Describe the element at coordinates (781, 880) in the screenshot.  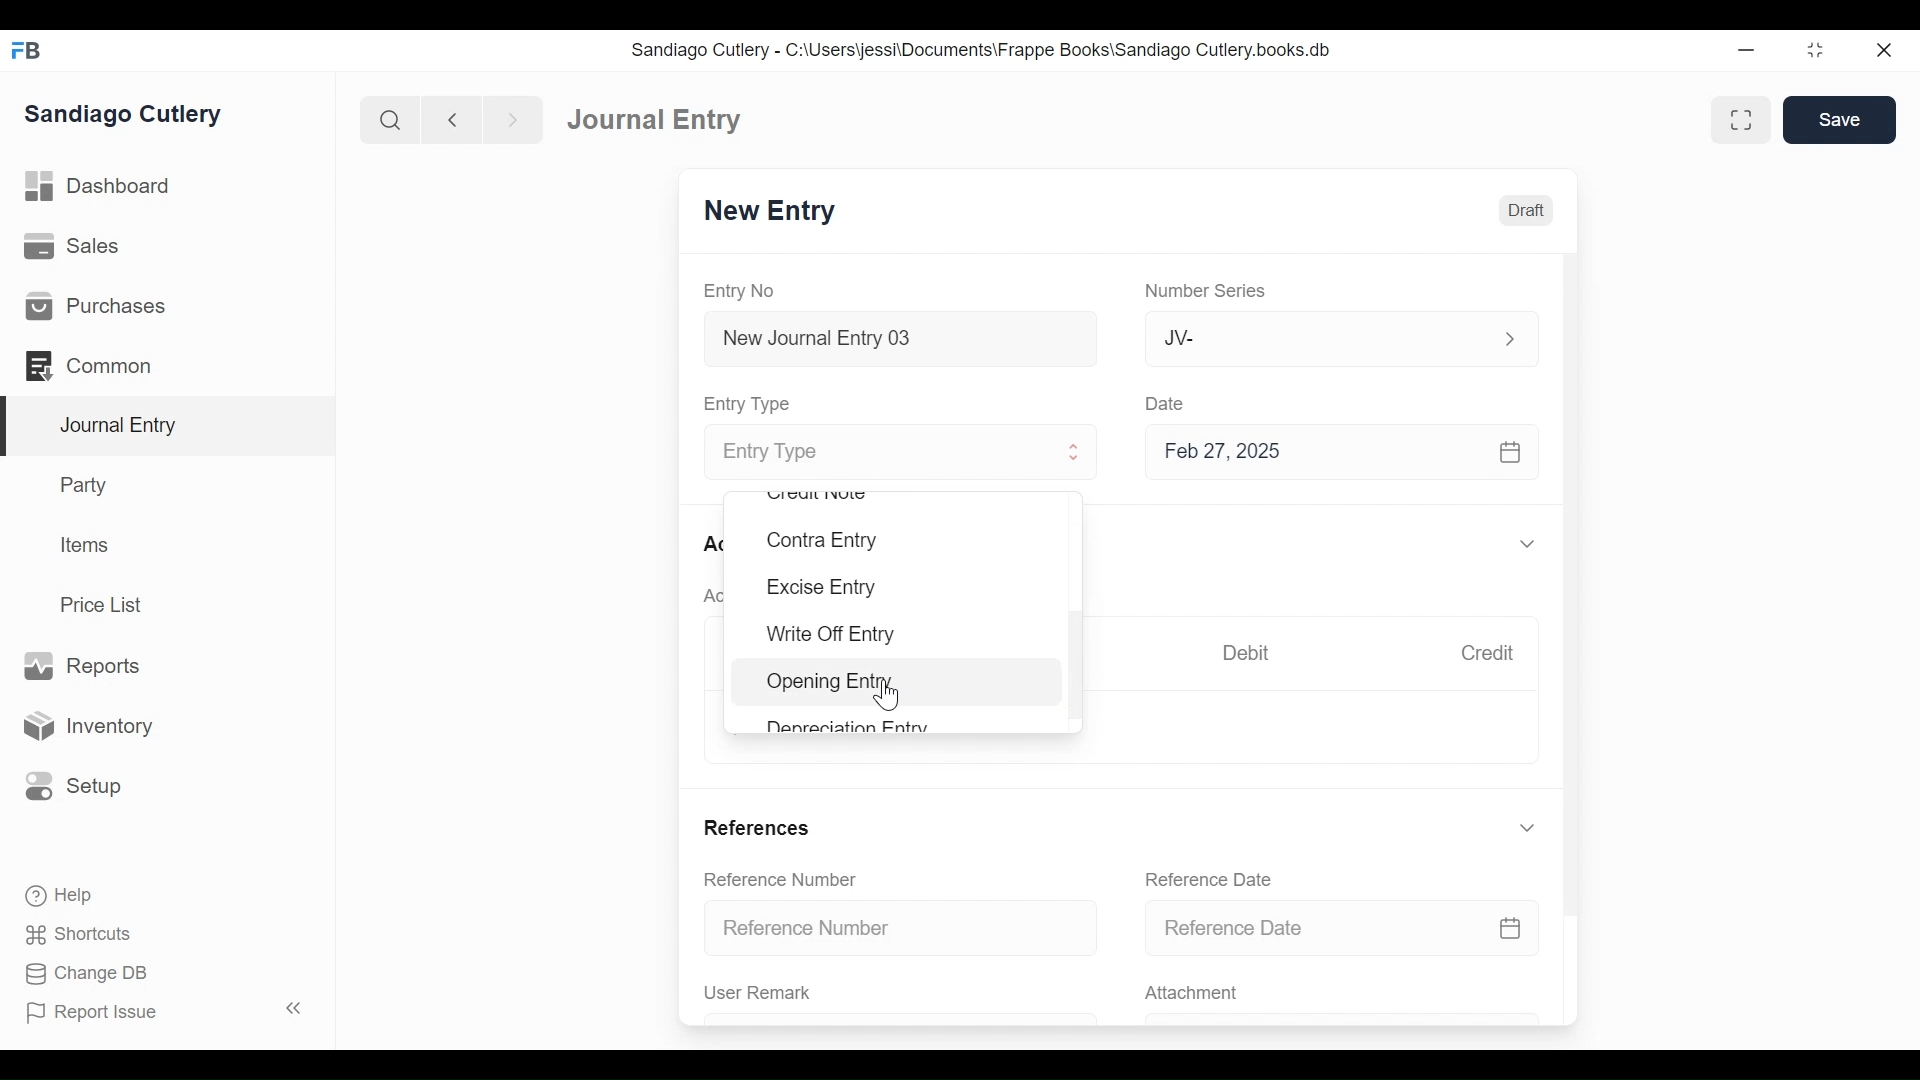
I see `Reference Number` at that location.